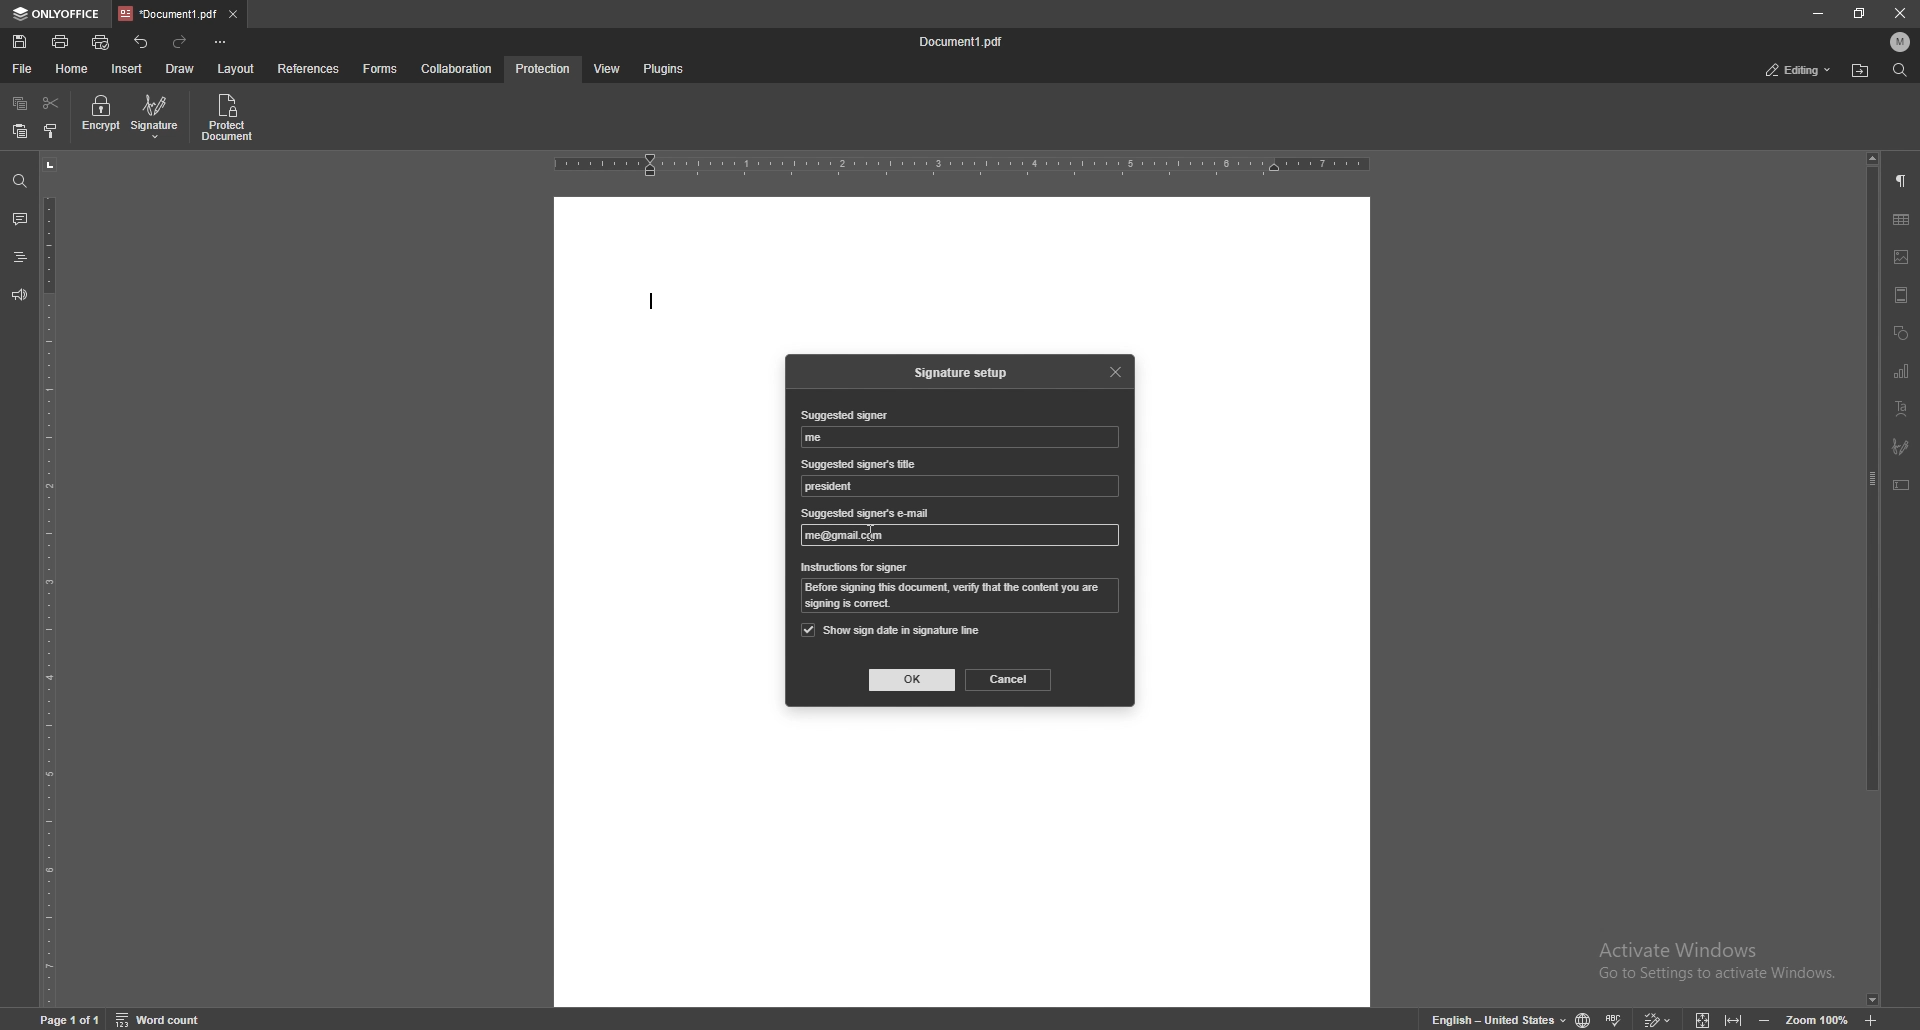 This screenshot has width=1920, height=1030. What do you see at coordinates (62, 41) in the screenshot?
I see `print` at bounding box center [62, 41].